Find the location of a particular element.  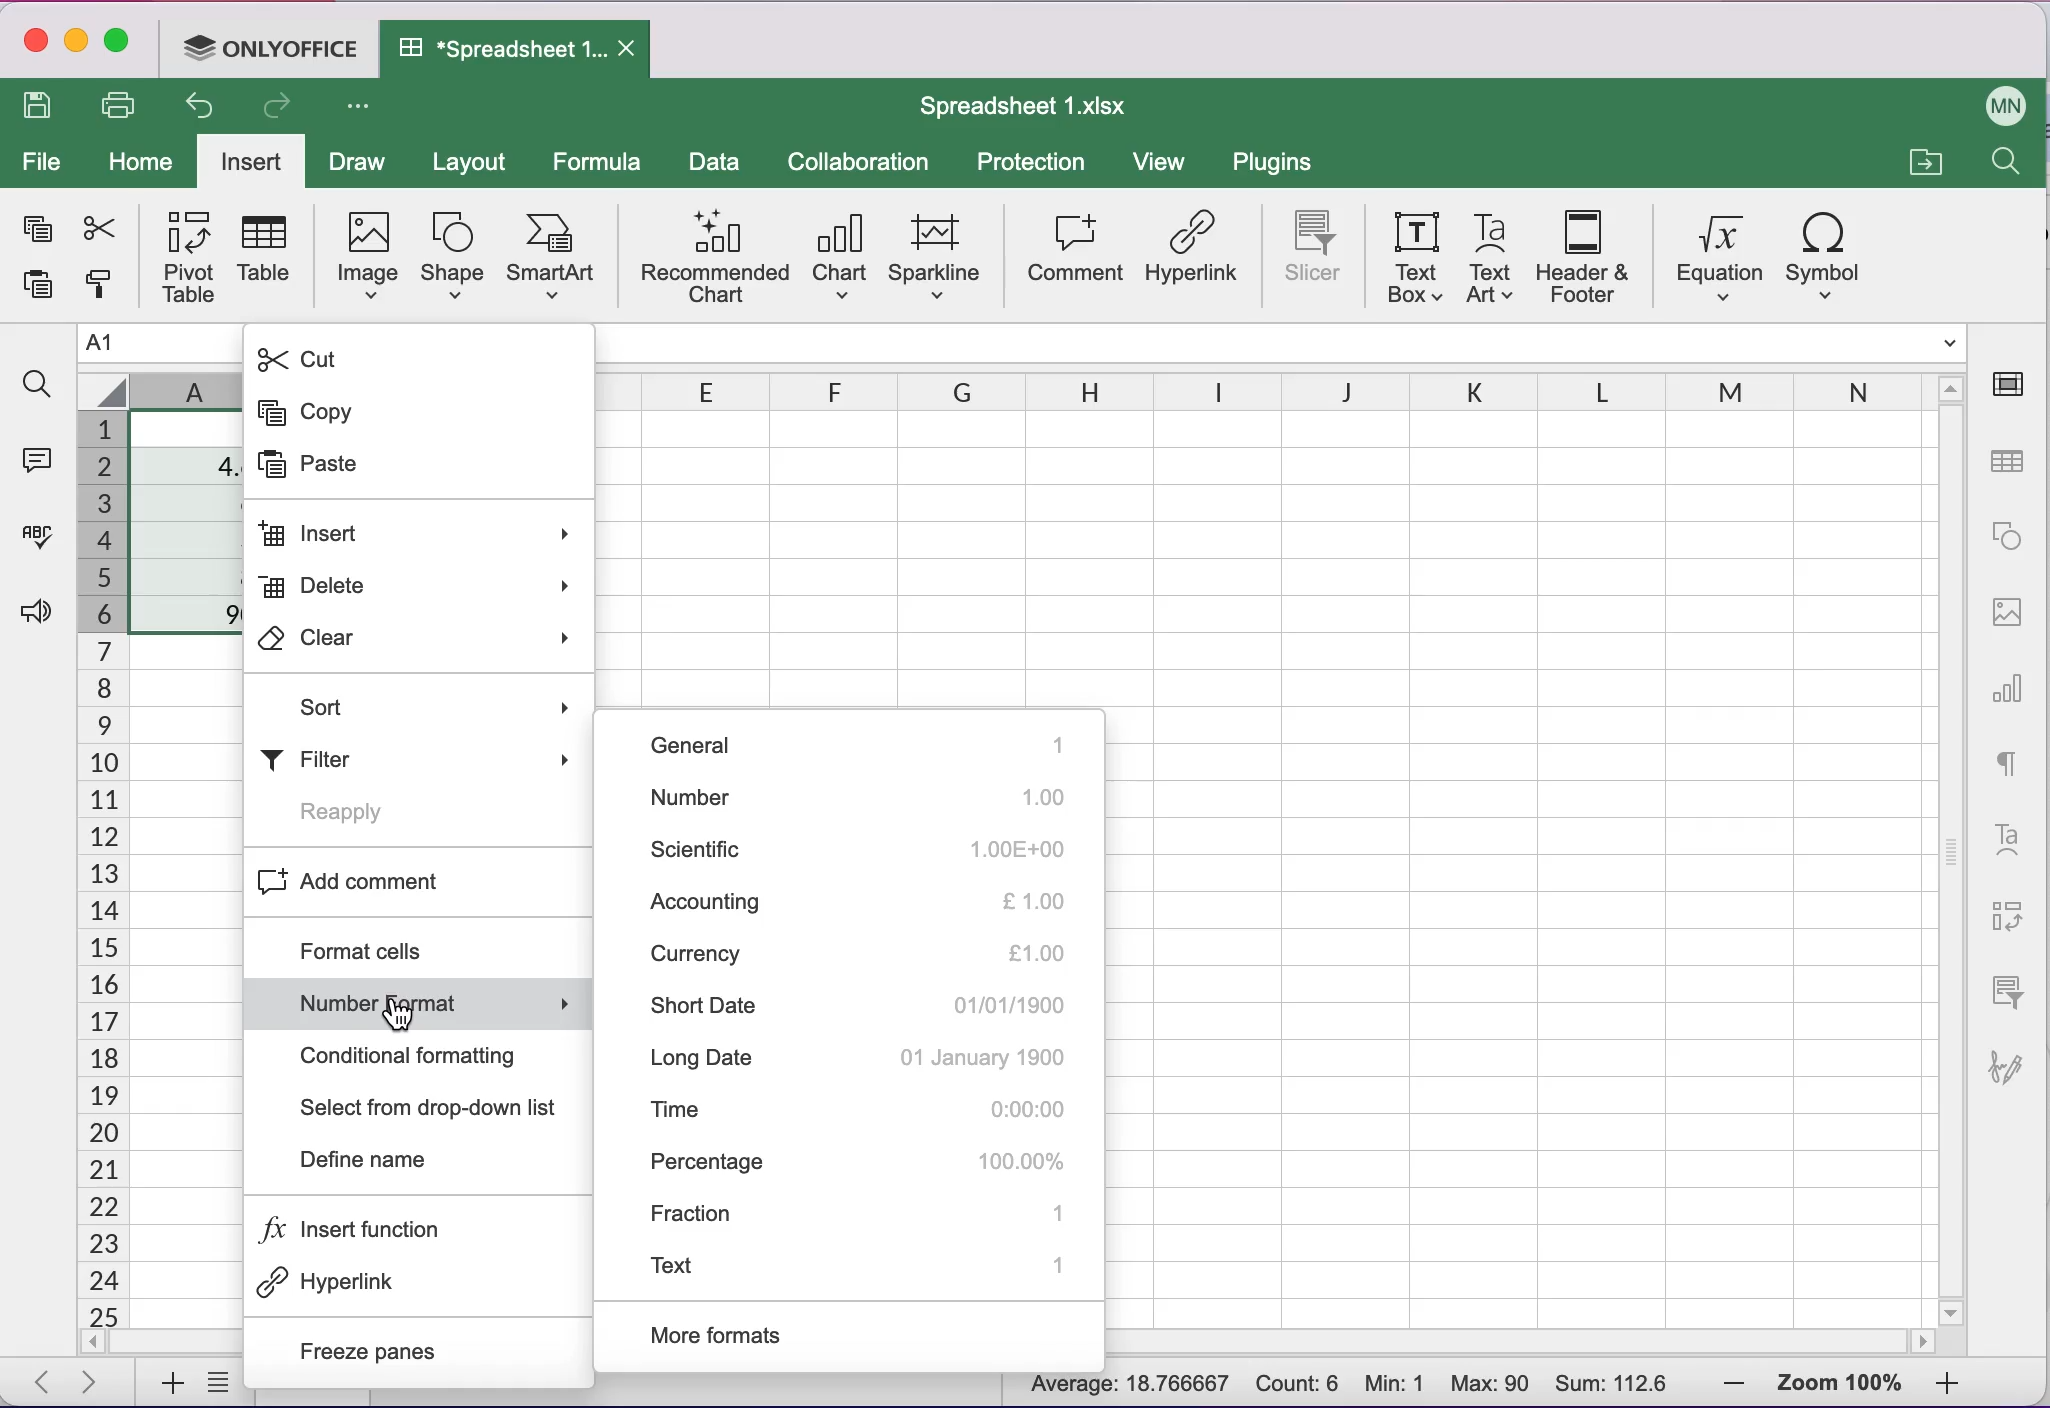

short date is located at coordinates (855, 1008).